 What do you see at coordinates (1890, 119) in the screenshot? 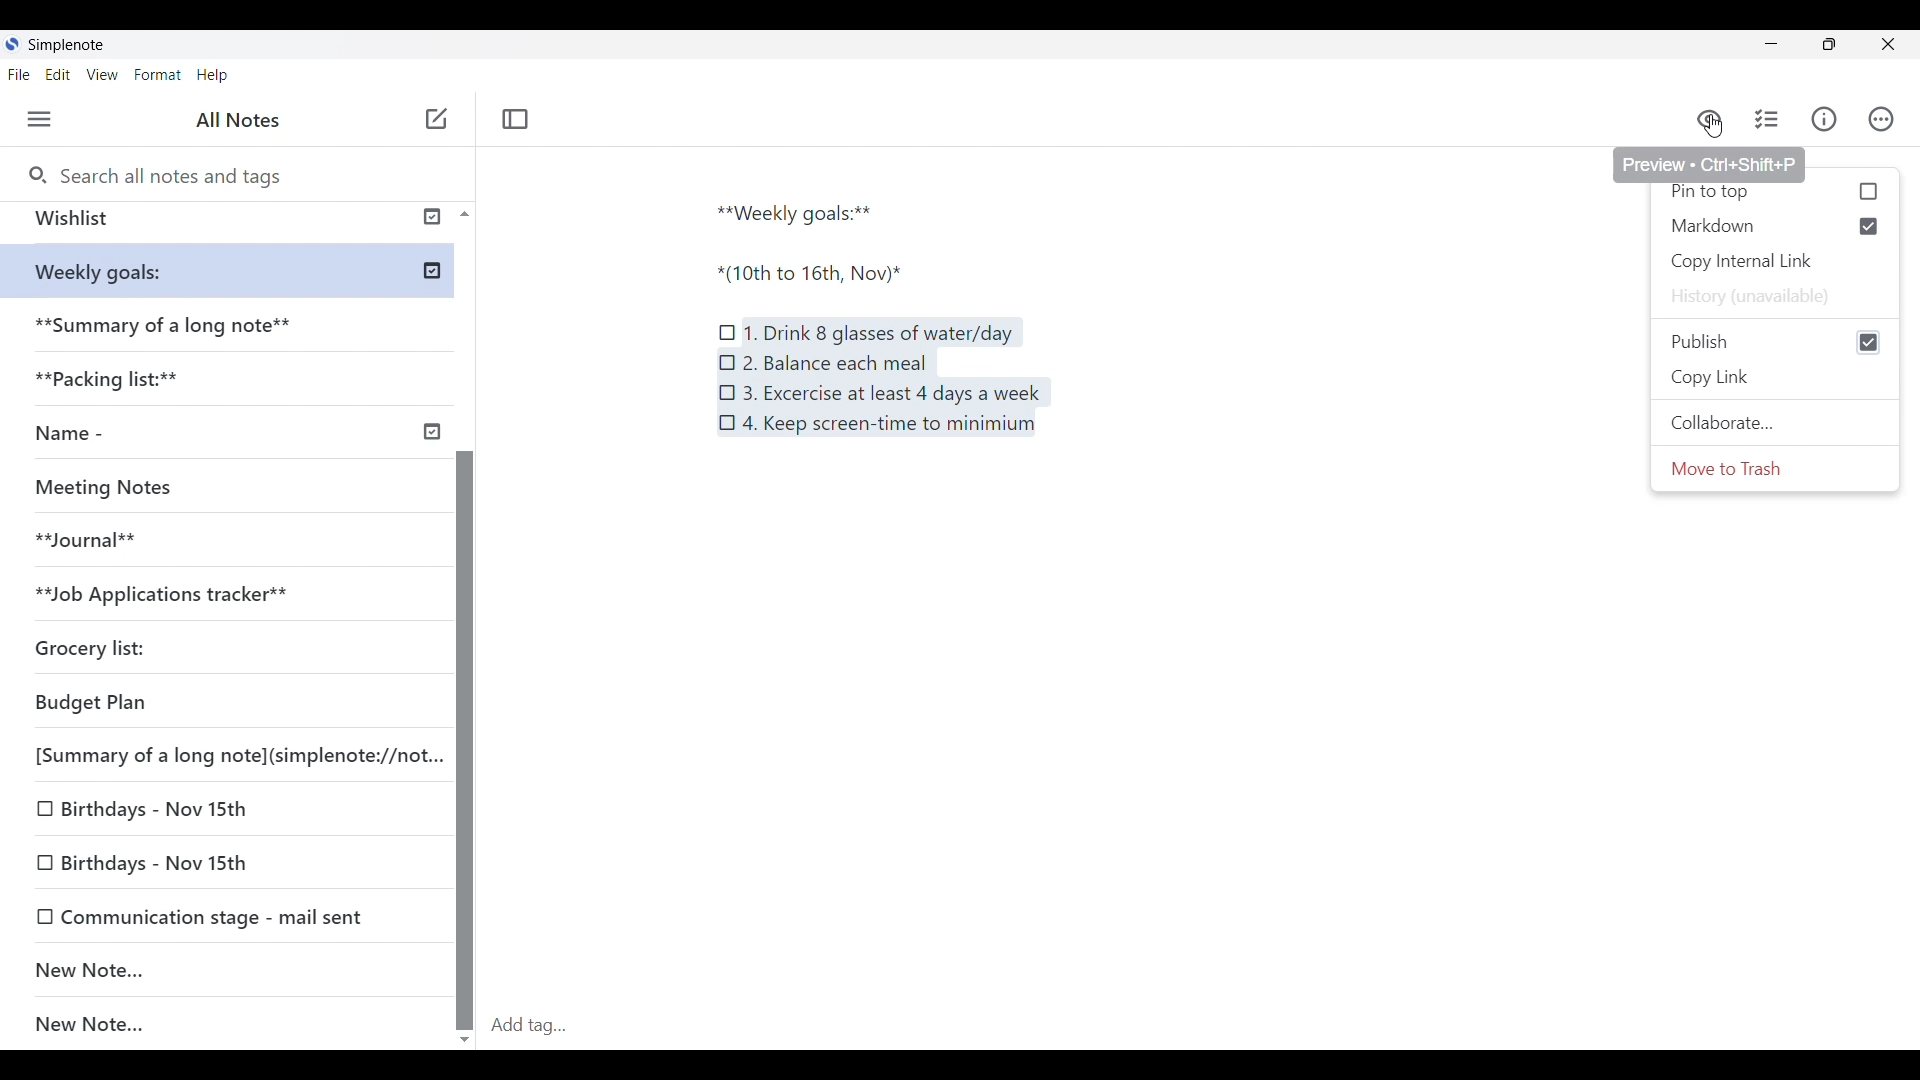
I see `Actions` at bounding box center [1890, 119].